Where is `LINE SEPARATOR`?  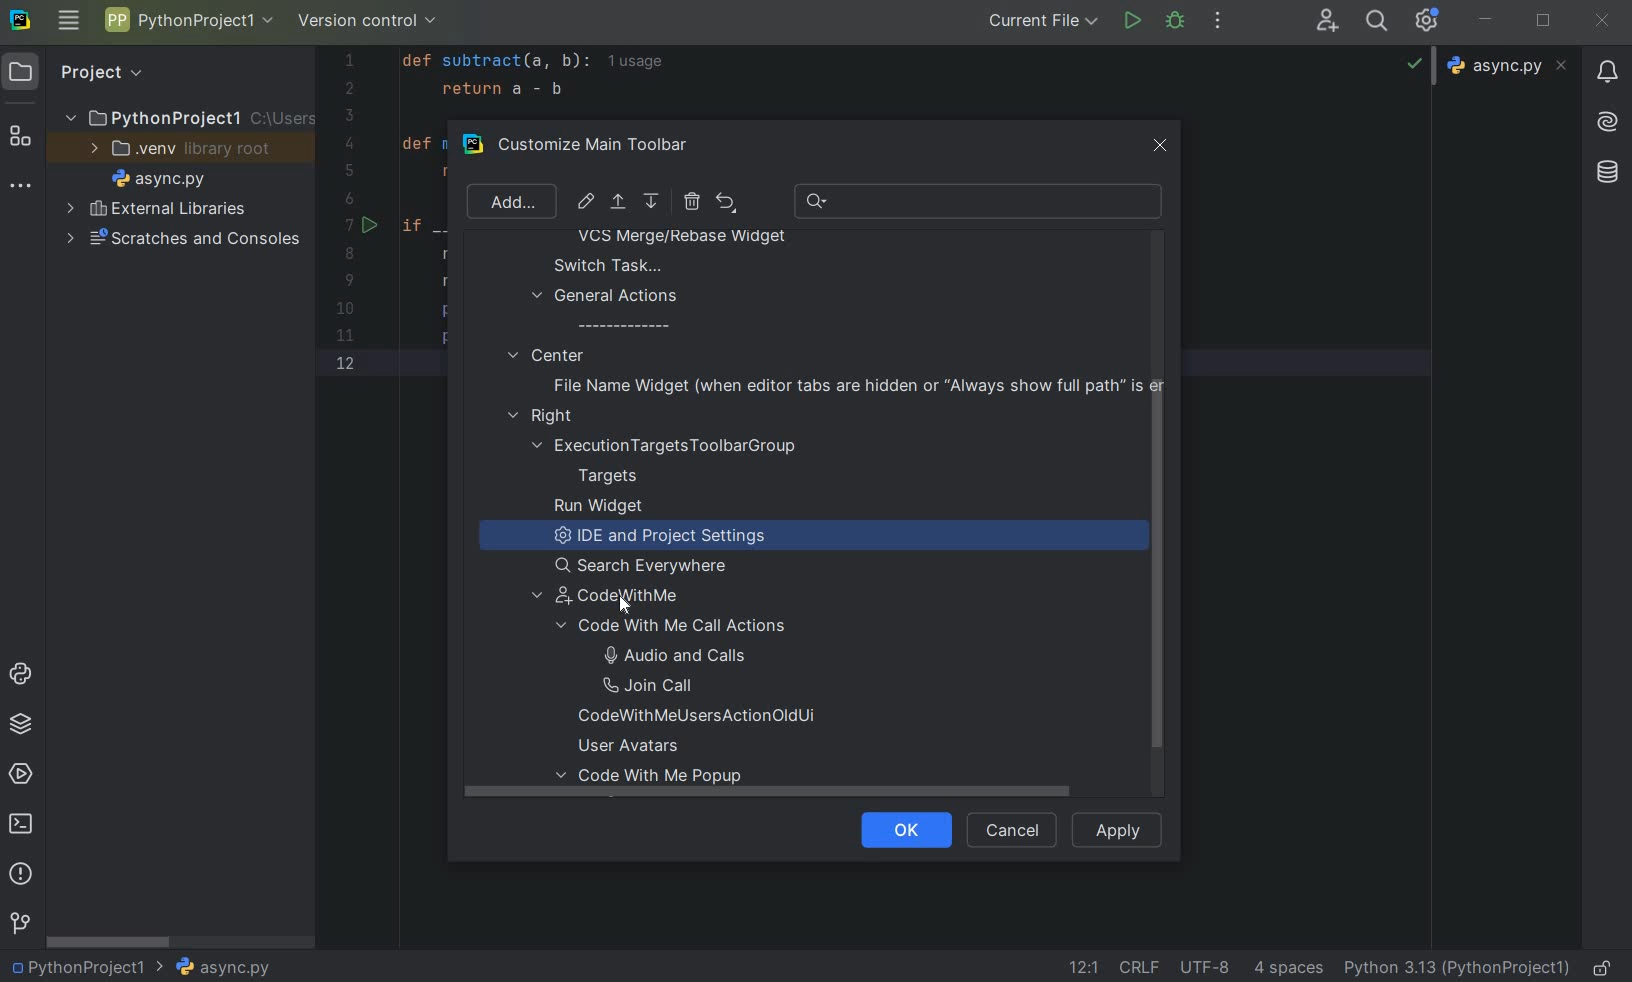
LINE SEPARATOR is located at coordinates (1141, 966).